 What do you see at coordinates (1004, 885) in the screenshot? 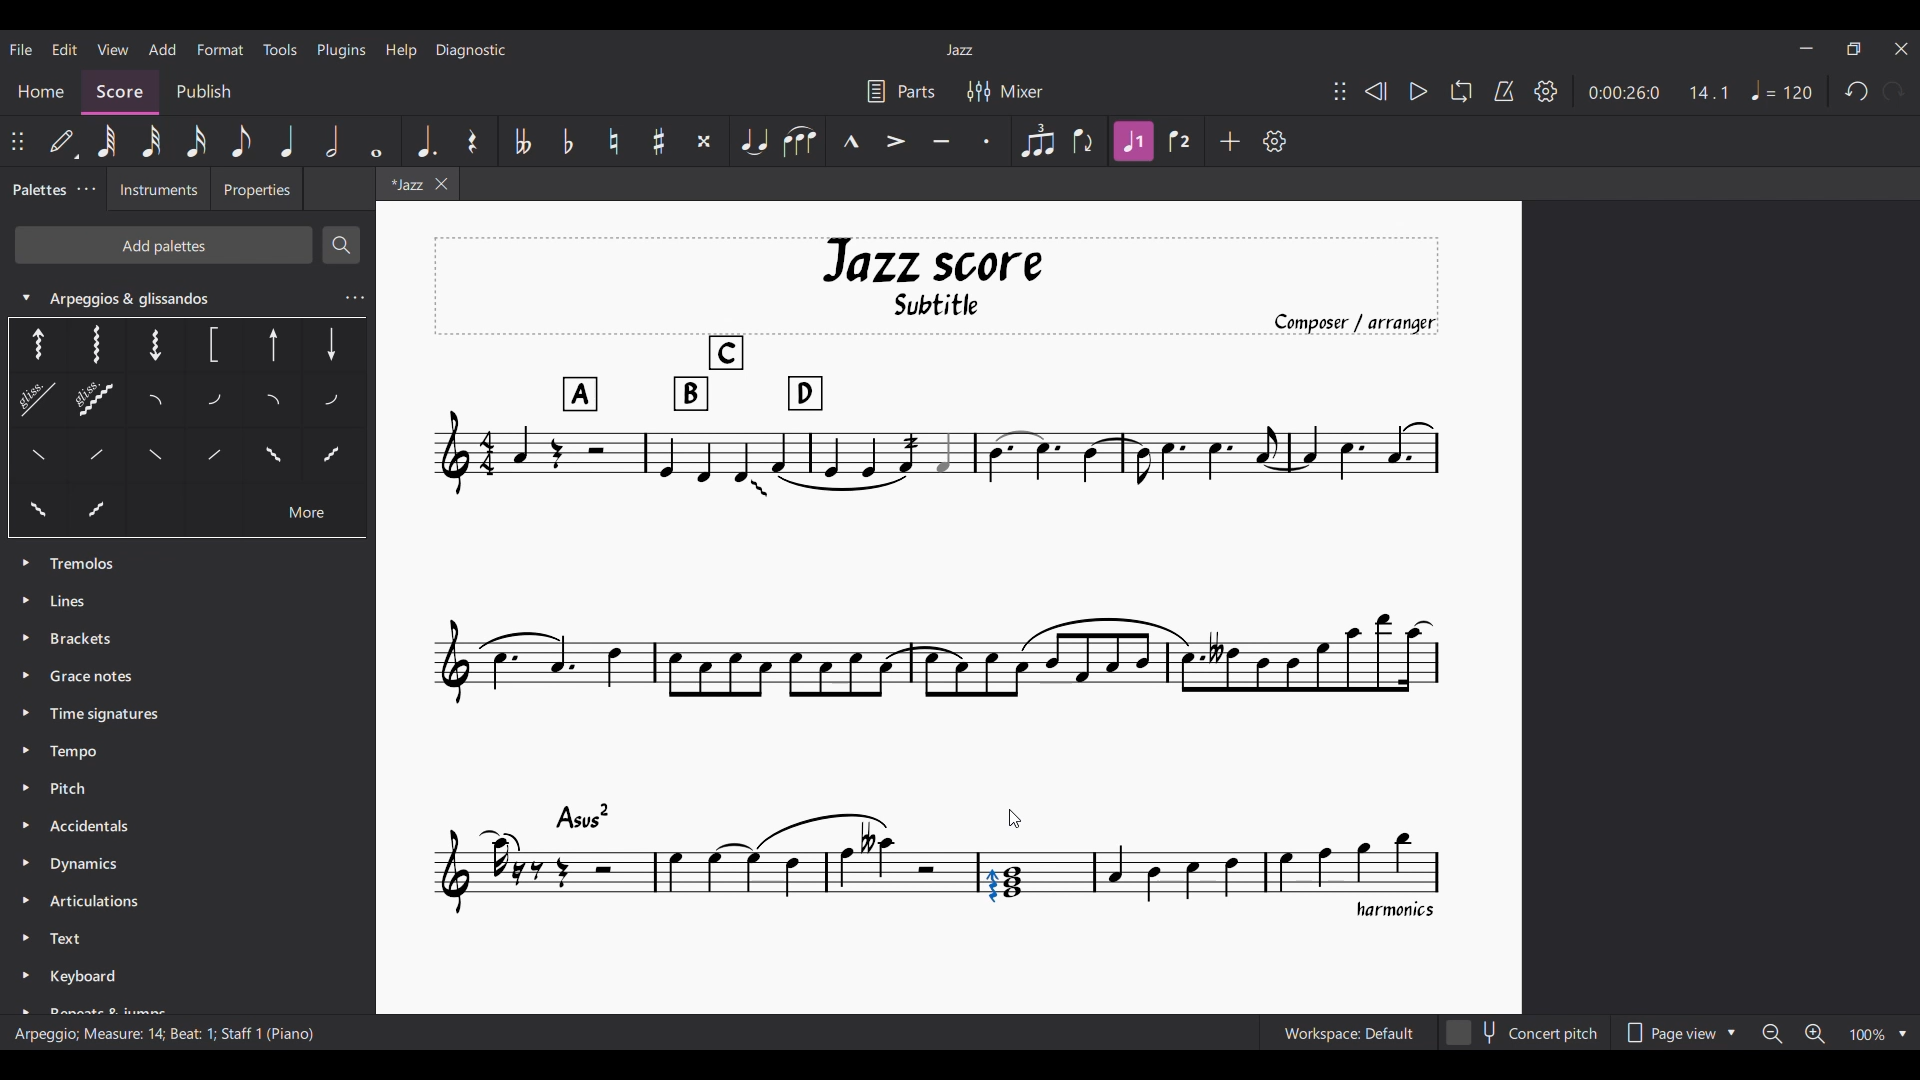
I see `Arpeggios added to chord` at bounding box center [1004, 885].